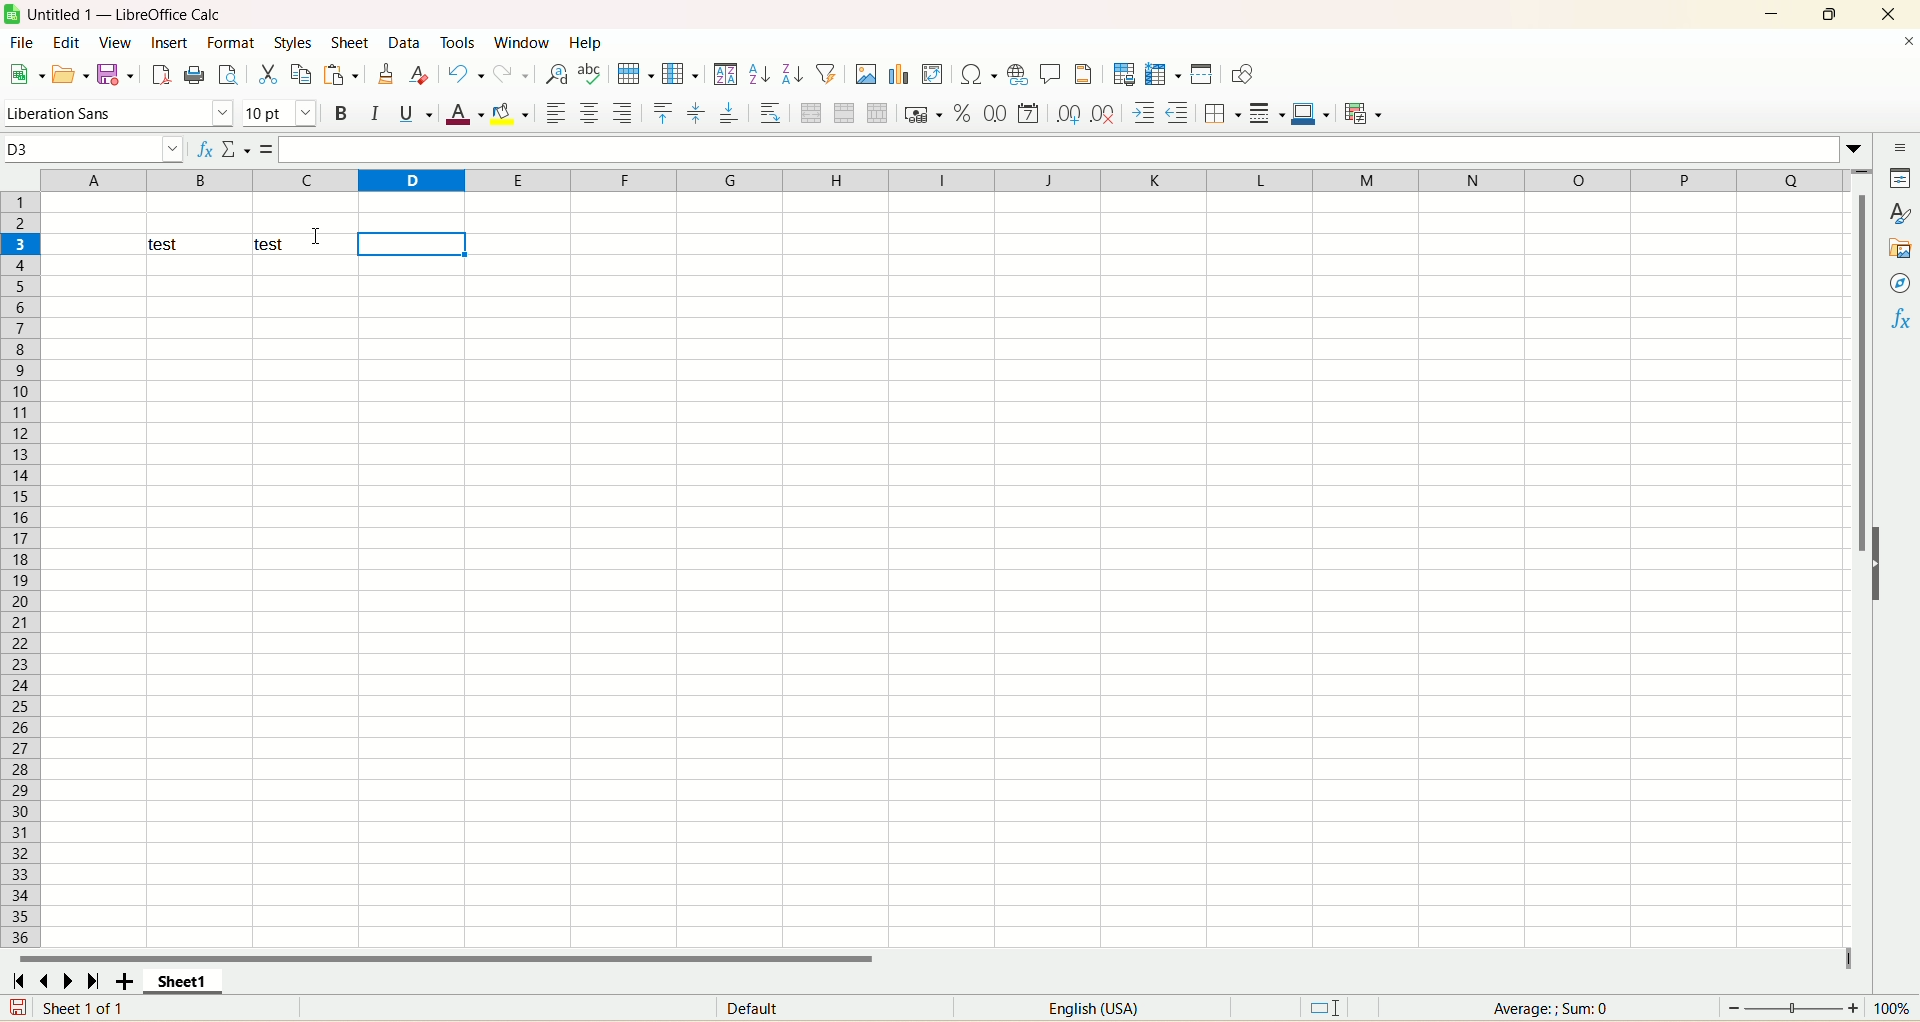  I want to click on horizontal scroll bar, so click(931, 956).